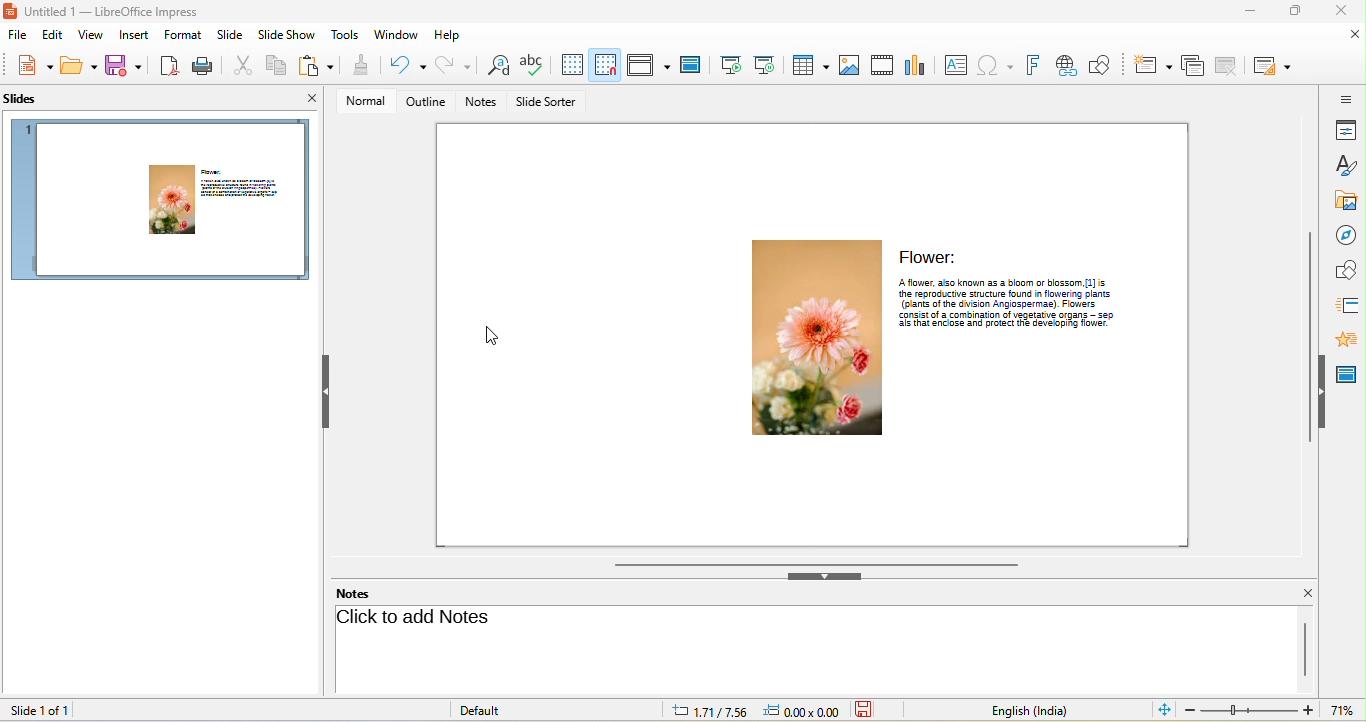  Describe the element at coordinates (1149, 64) in the screenshot. I see `new slide` at that location.